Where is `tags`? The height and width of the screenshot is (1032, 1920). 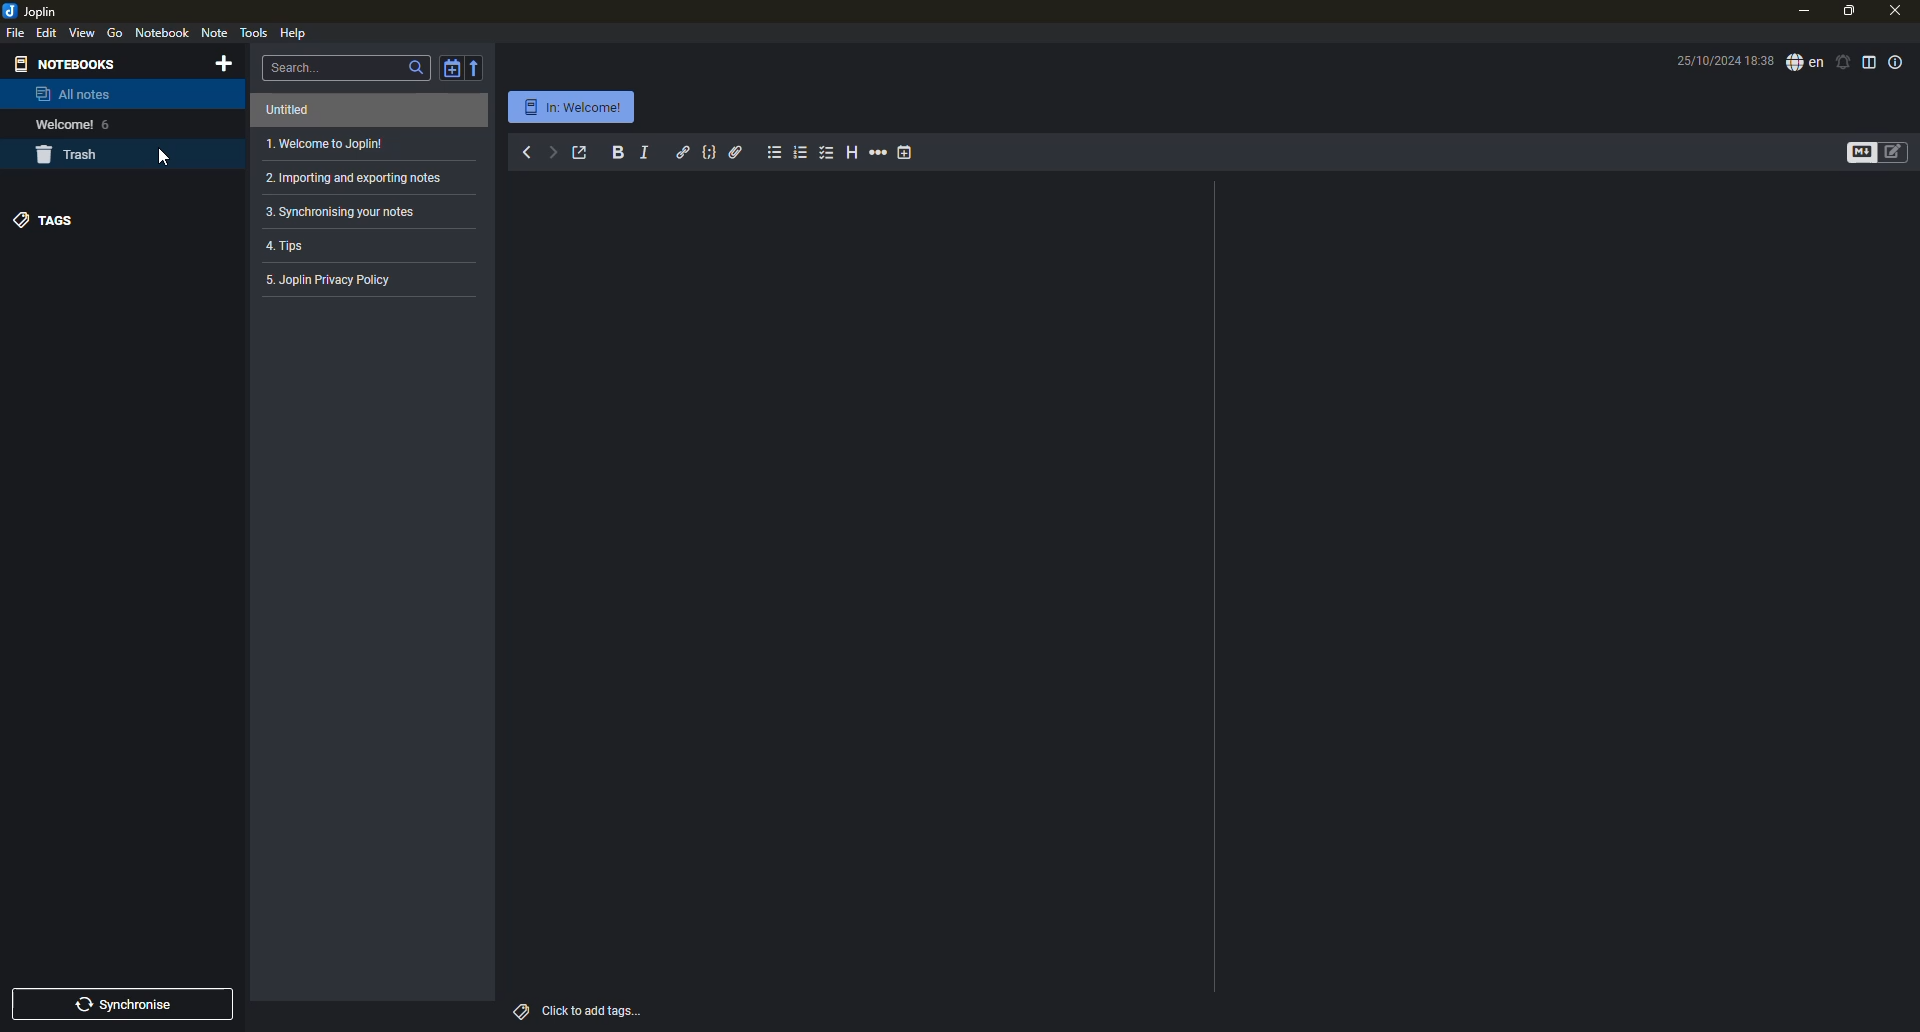 tags is located at coordinates (519, 1010).